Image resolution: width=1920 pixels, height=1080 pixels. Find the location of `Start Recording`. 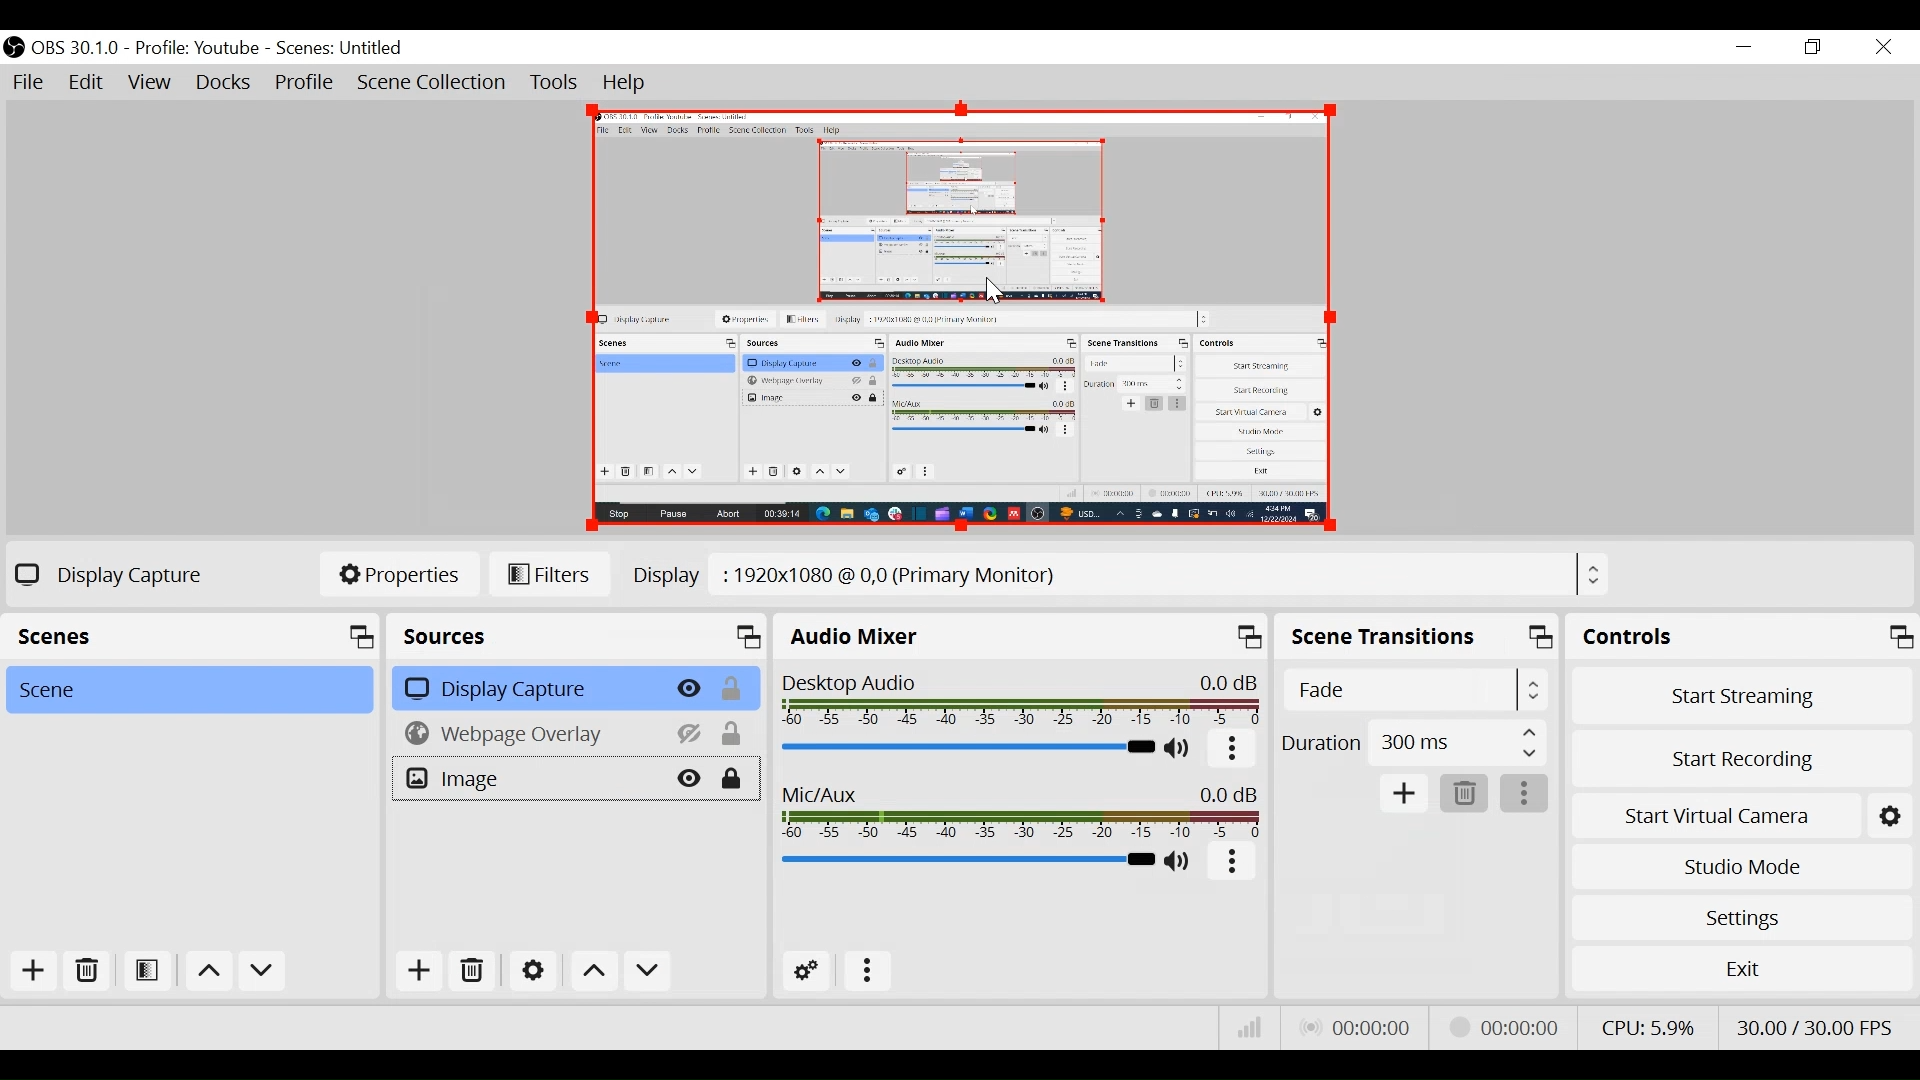

Start Recording is located at coordinates (1742, 762).